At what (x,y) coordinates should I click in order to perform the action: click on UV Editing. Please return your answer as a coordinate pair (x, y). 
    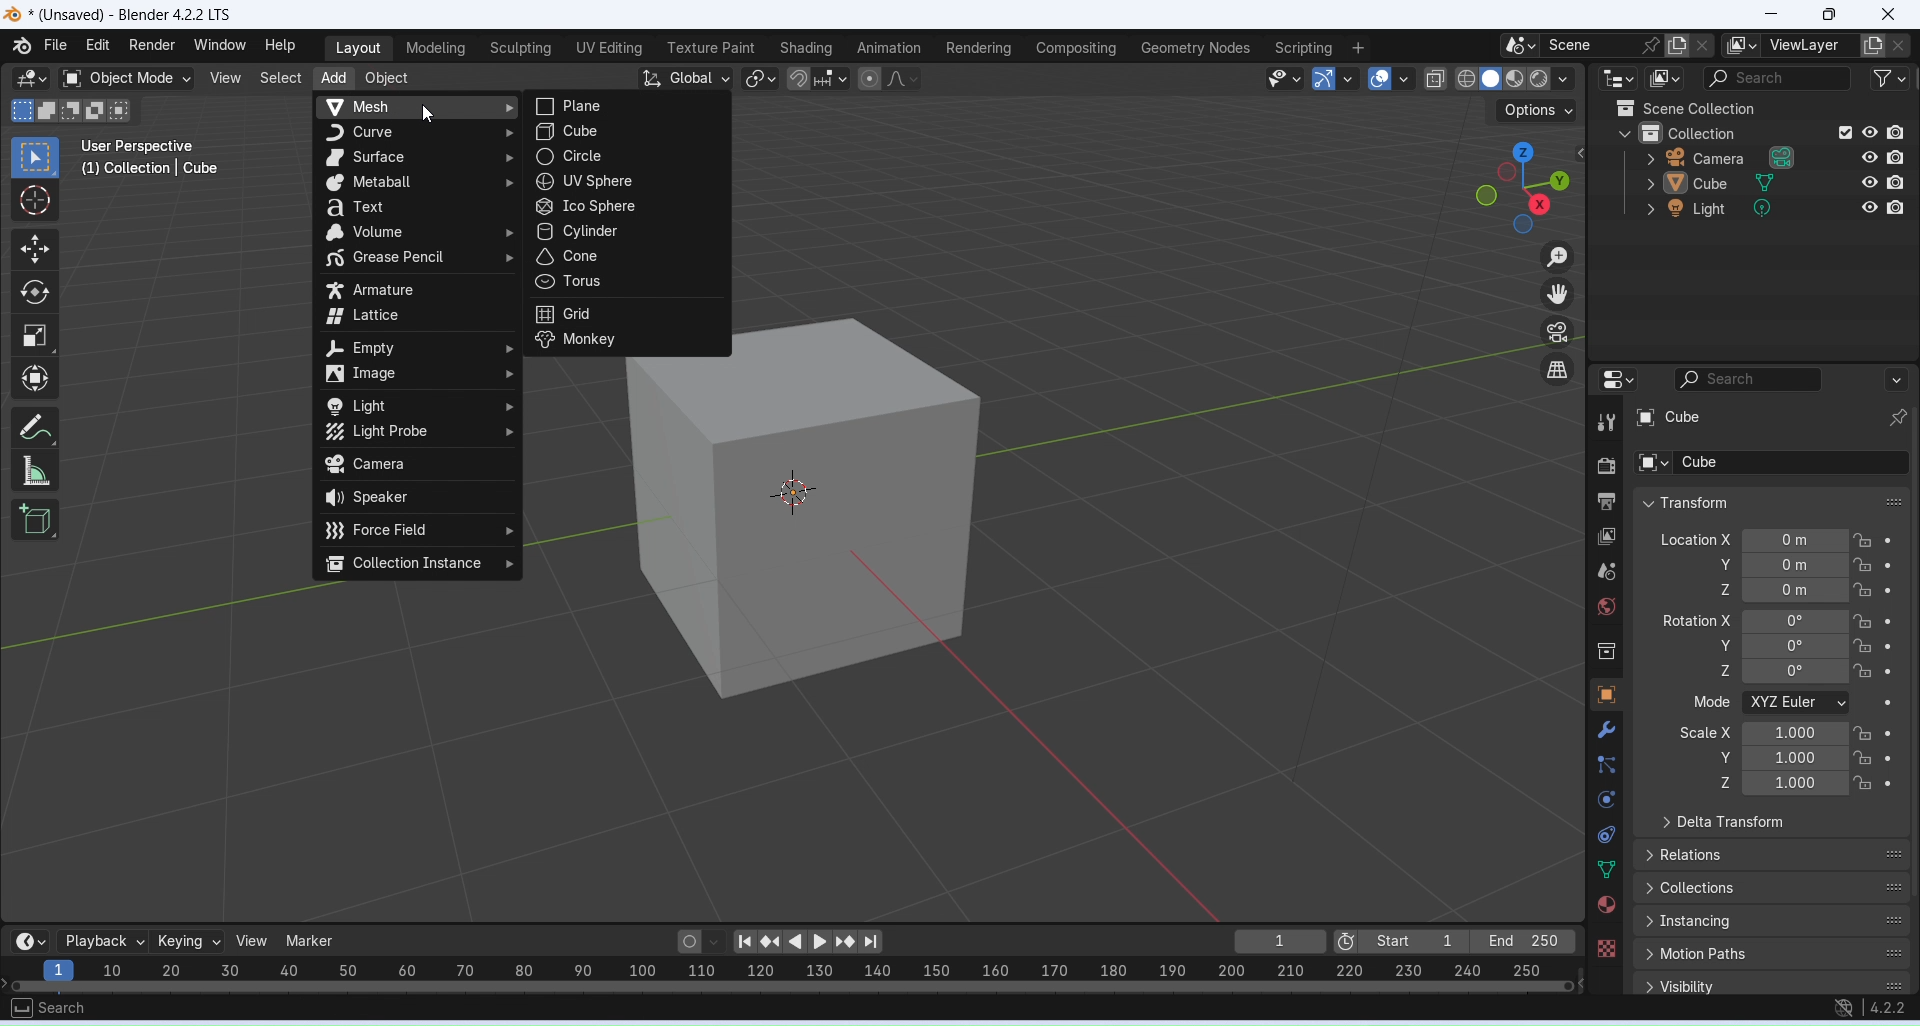
    Looking at the image, I should click on (607, 48).